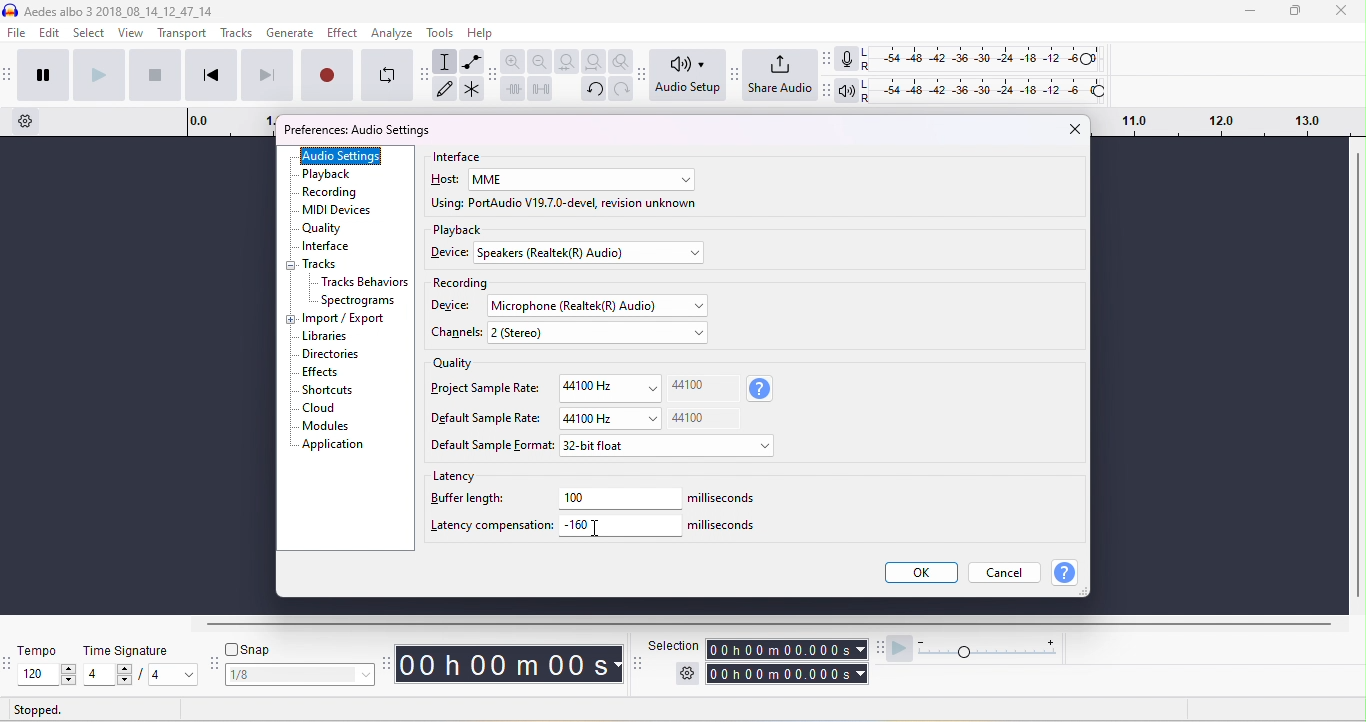 This screenshot has height=722, width=1366. Describe the element at coordinates (690, 75) in the screenshot. I see `audio set up` at that location.